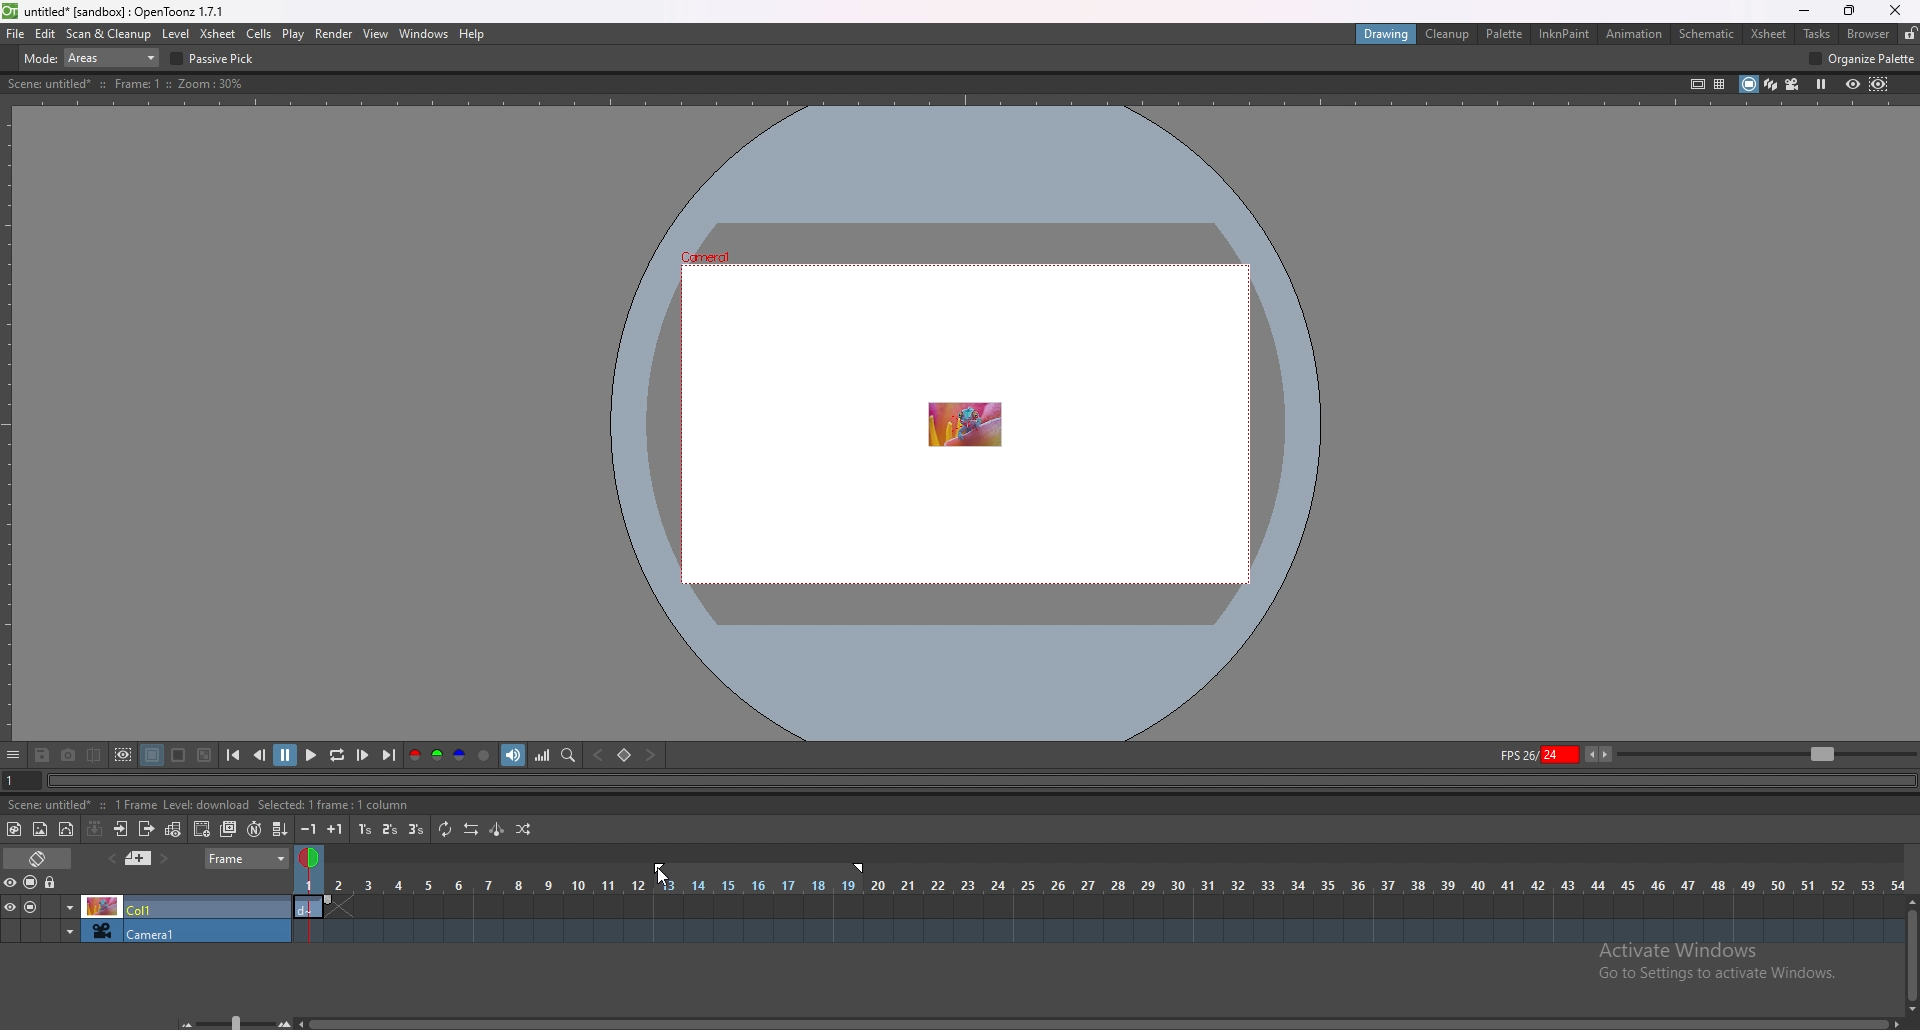 This screenshot has height=1030, width=1920. I want to click on alpha channel, so click(485, 755).